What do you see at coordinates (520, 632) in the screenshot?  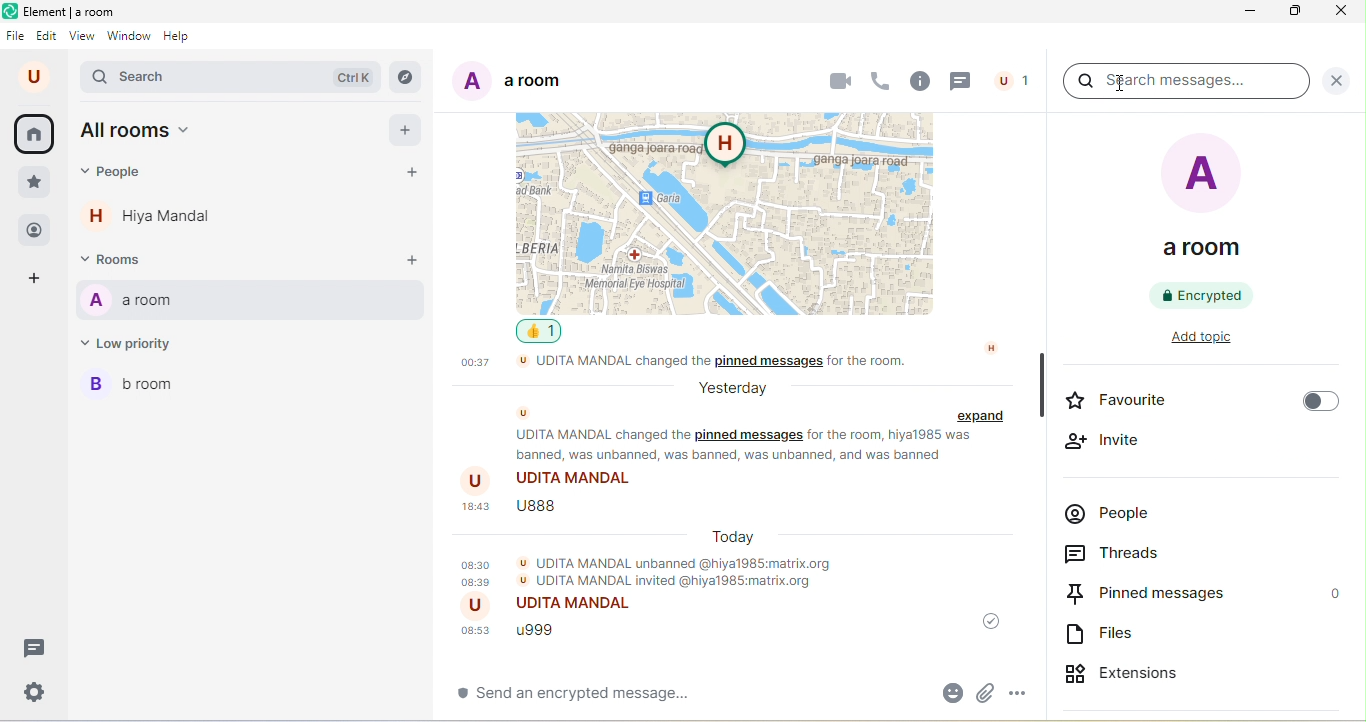 I see `u999` at bounding box center [520, 632].